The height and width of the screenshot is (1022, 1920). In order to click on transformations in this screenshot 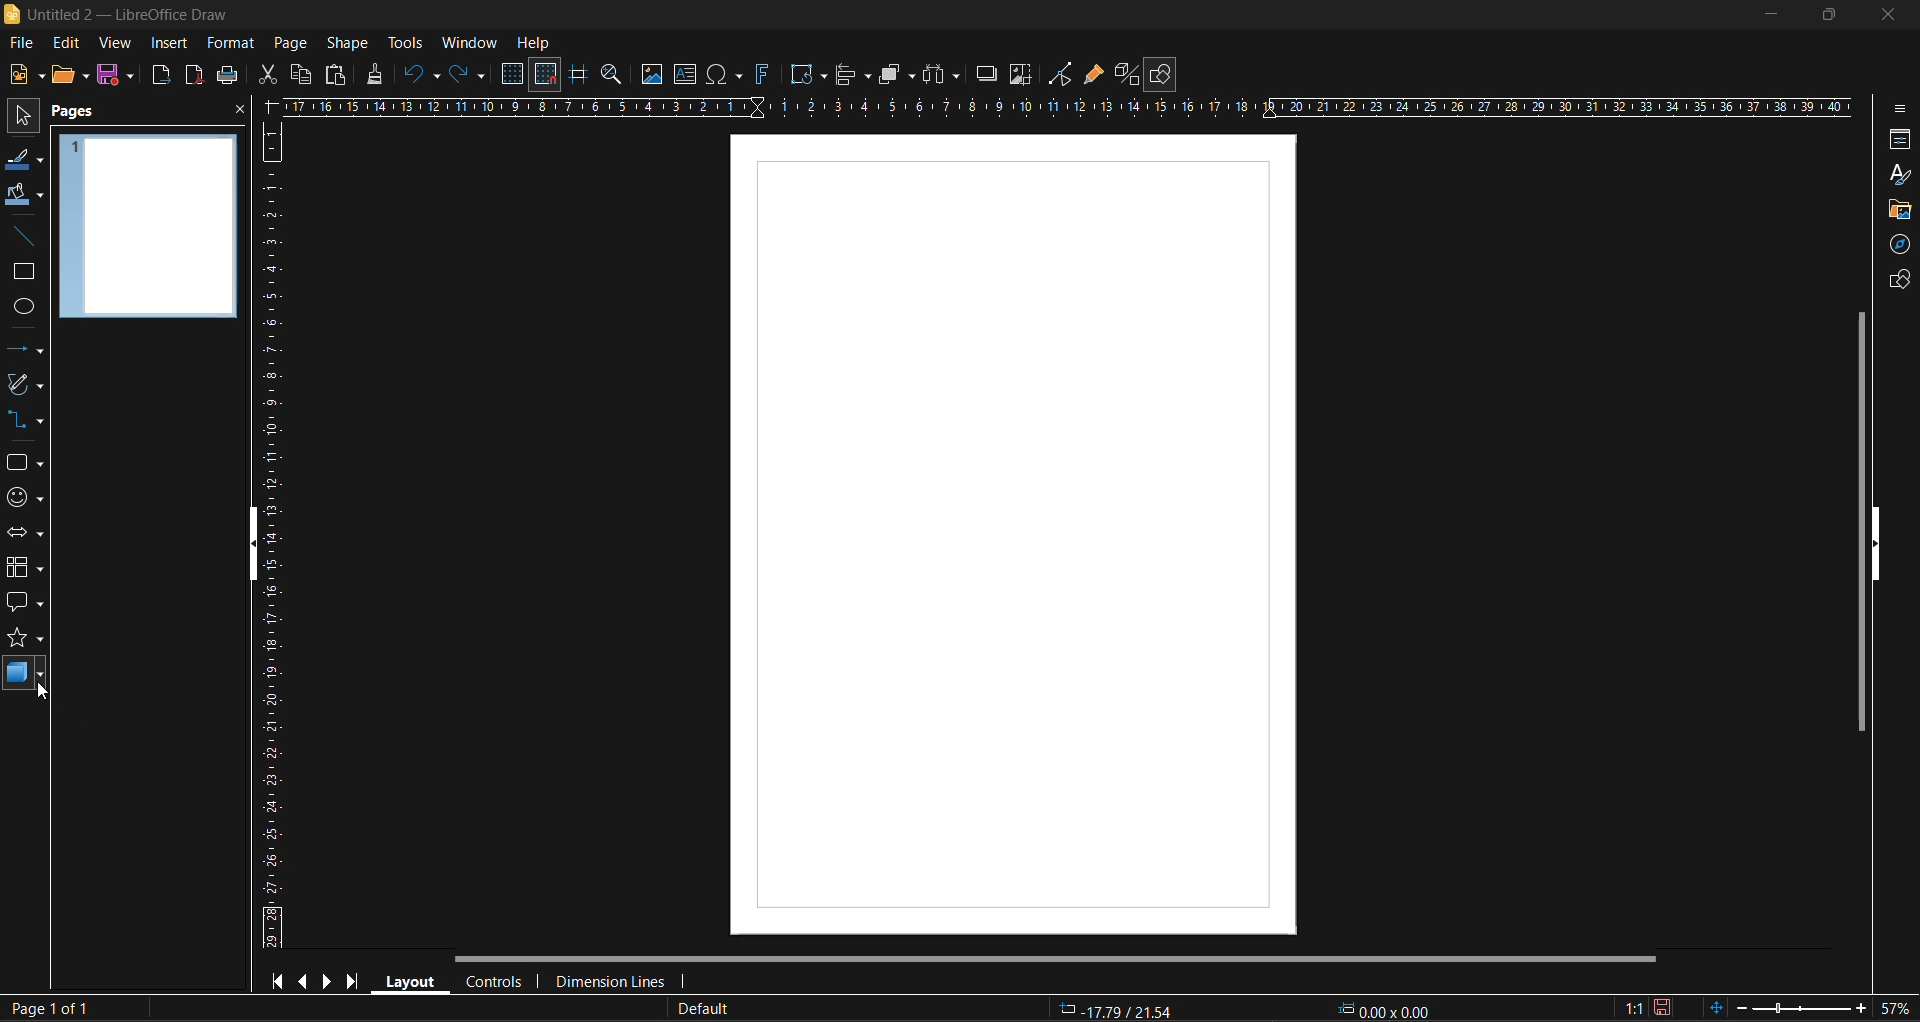, I will do `click(810, 75)`.